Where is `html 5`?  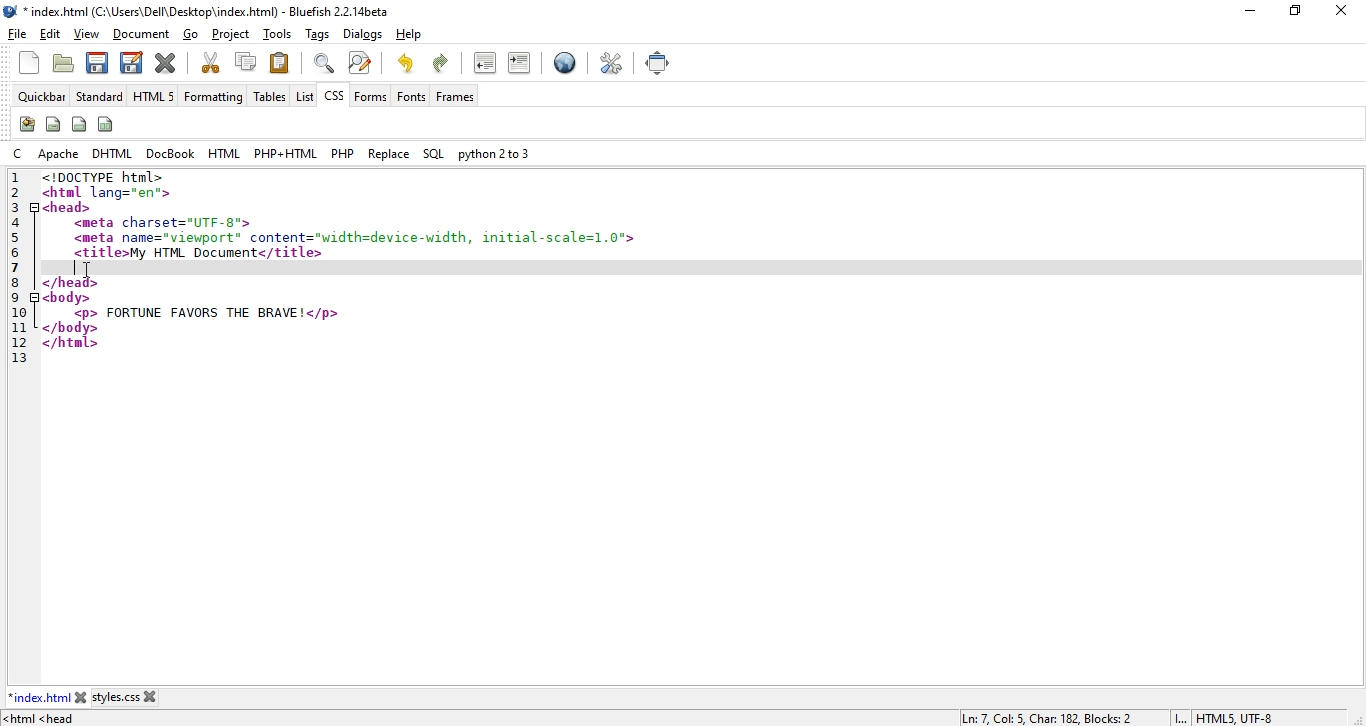
html 5 is located at coordinates (154, 97).